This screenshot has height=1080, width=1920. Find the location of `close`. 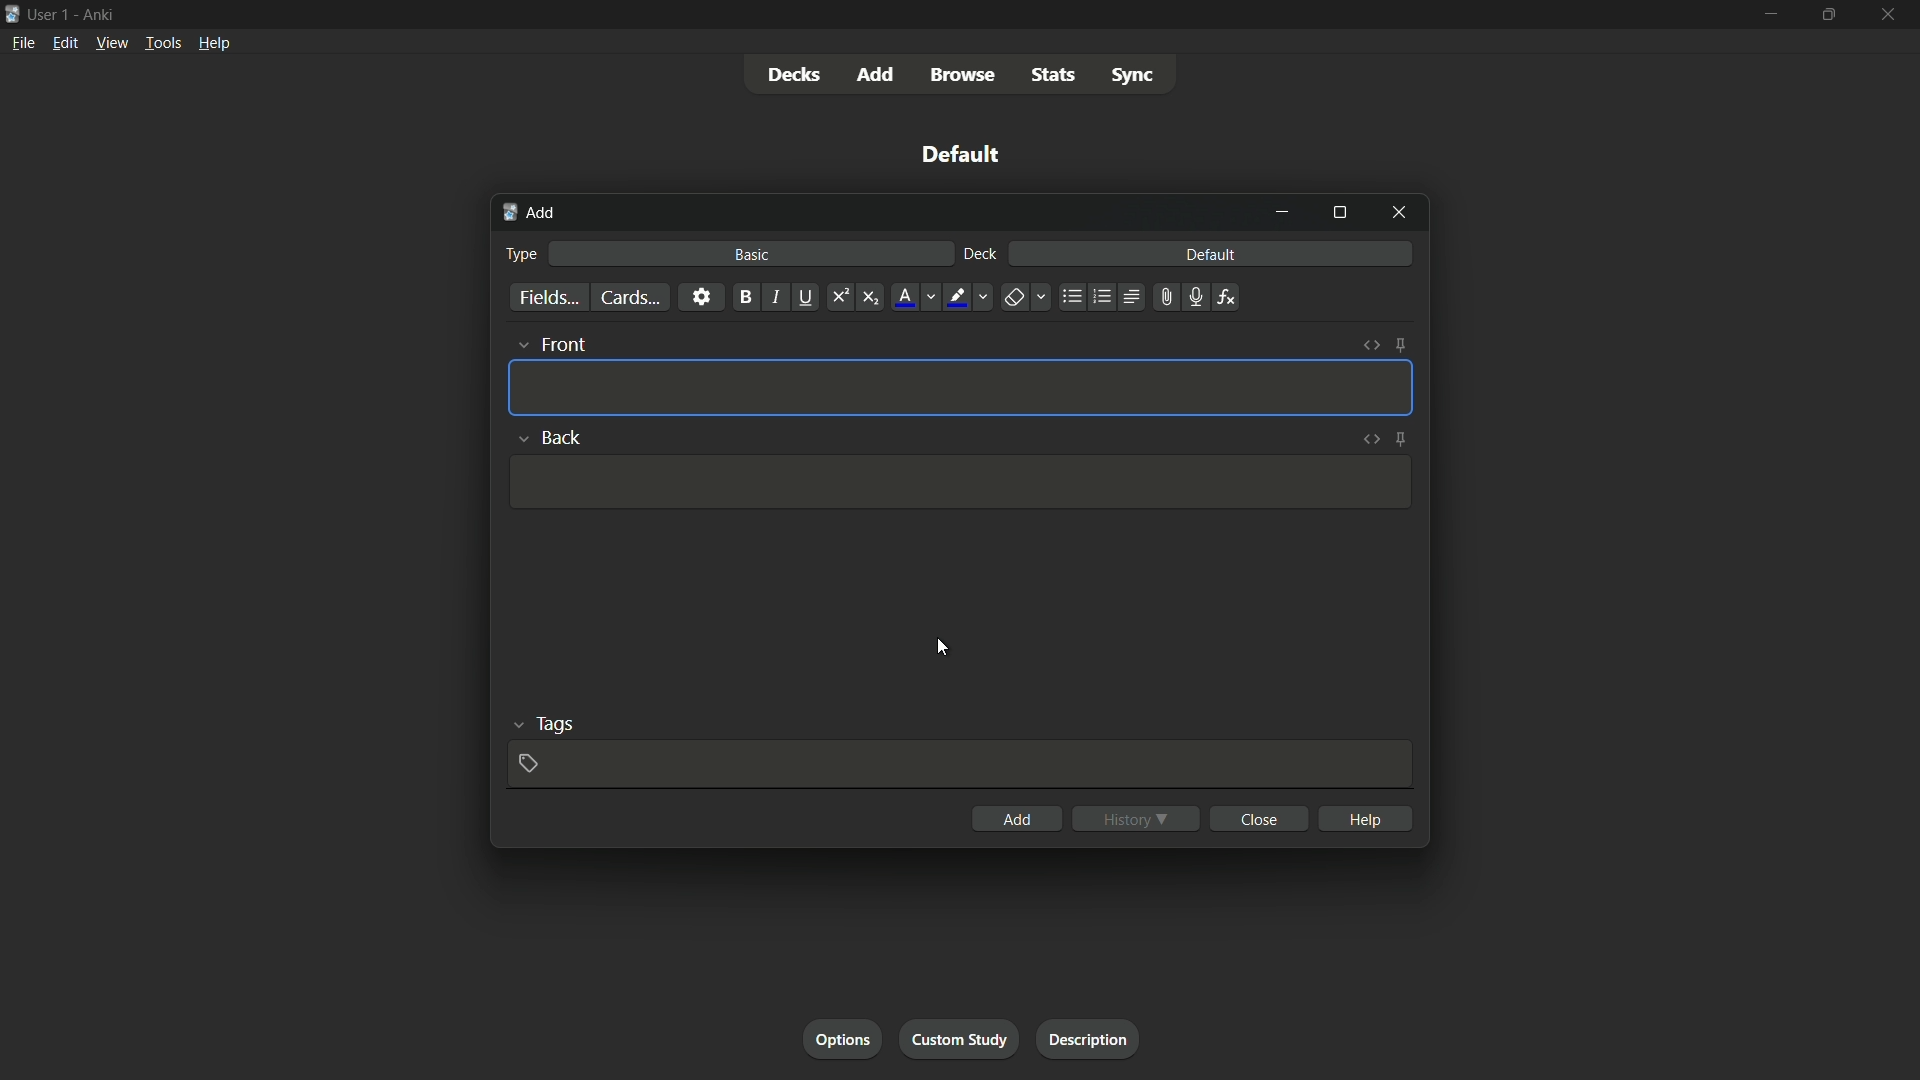

close is located at coordinates (1260, 818).